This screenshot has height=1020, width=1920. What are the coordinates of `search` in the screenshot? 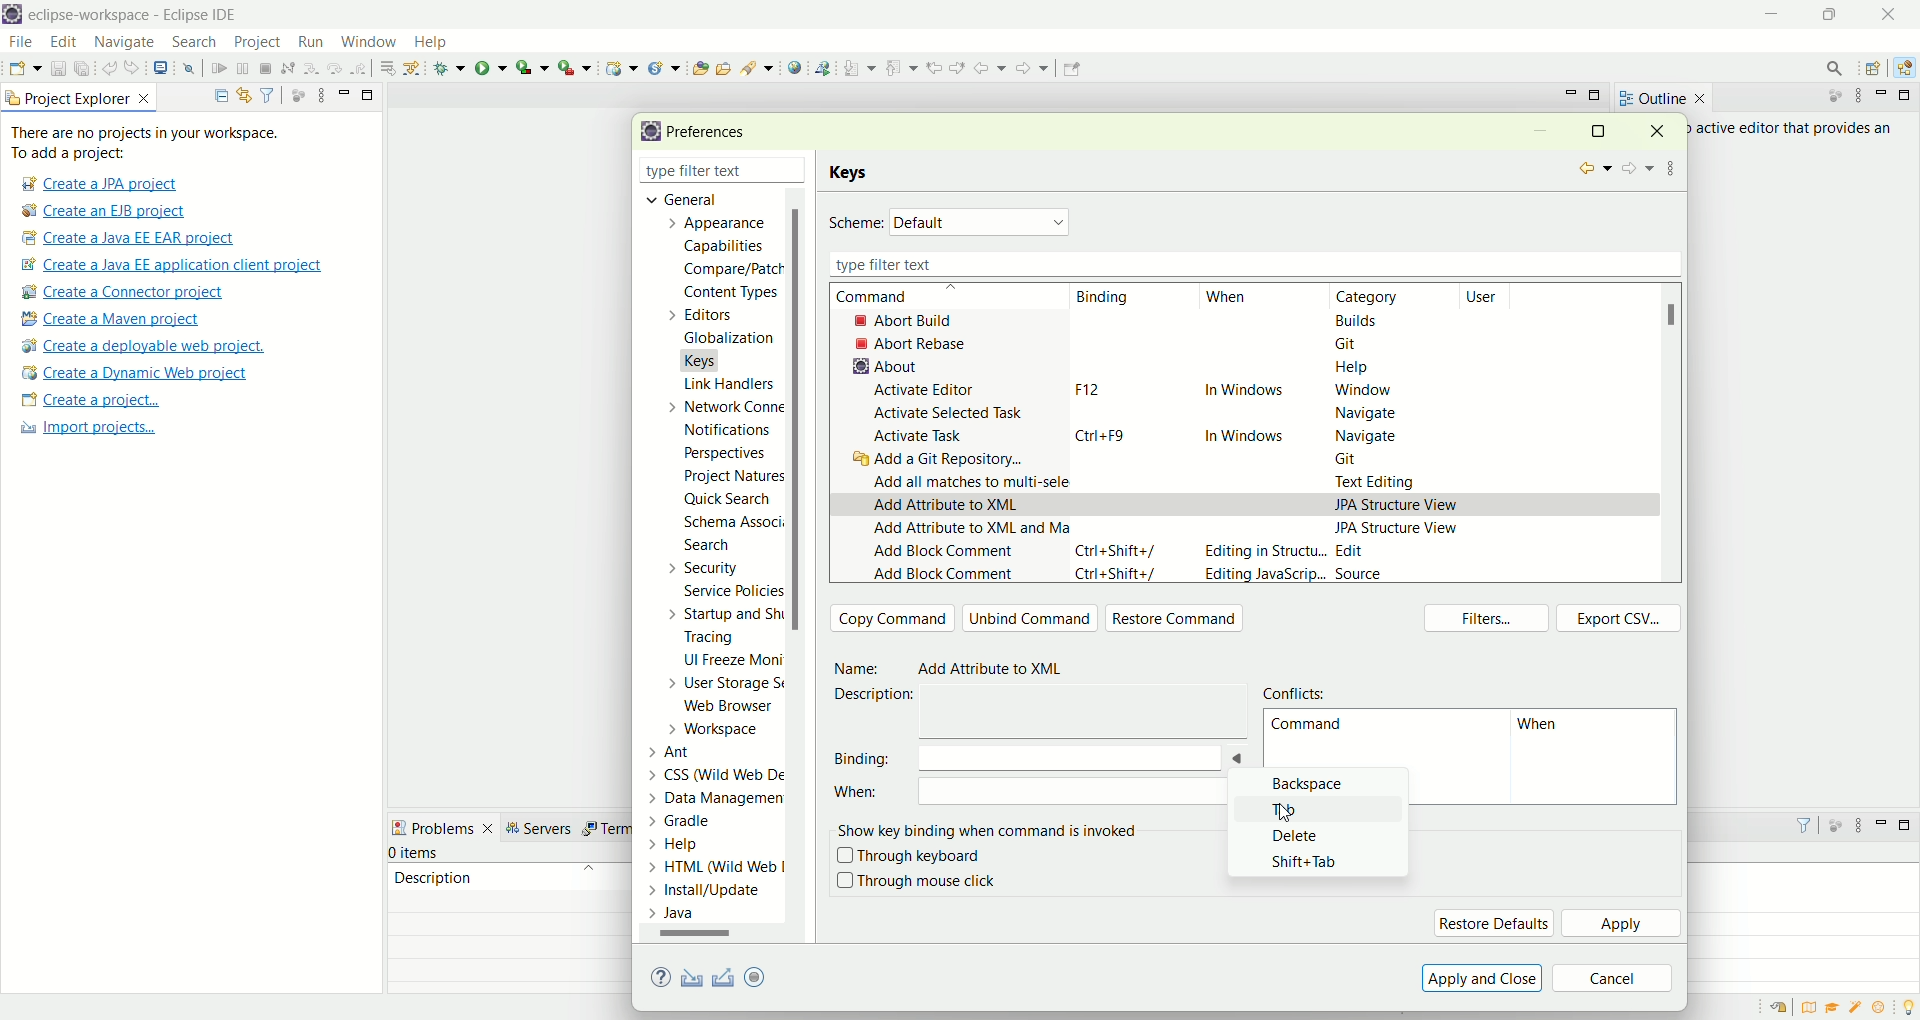 It's located at (707, 547).